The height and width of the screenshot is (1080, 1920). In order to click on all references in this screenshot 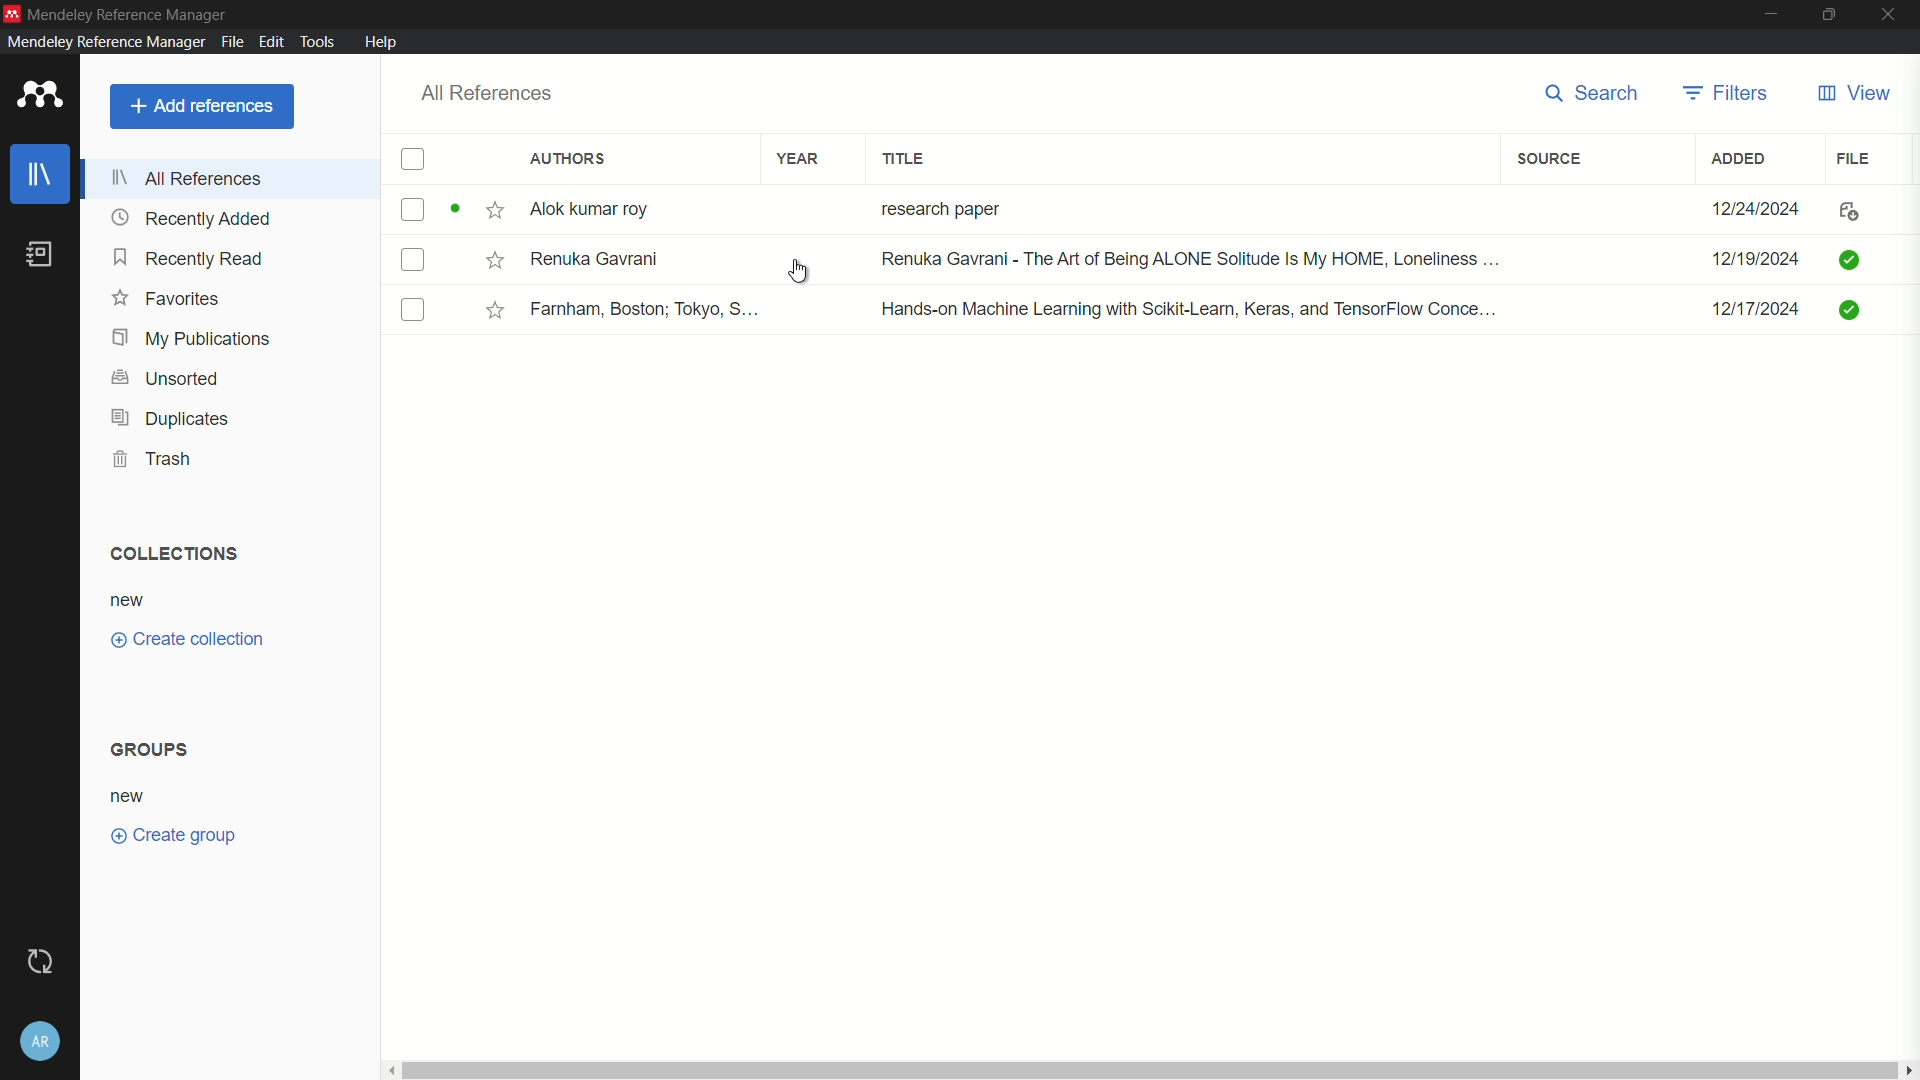, I will do `click(488, 94)`.